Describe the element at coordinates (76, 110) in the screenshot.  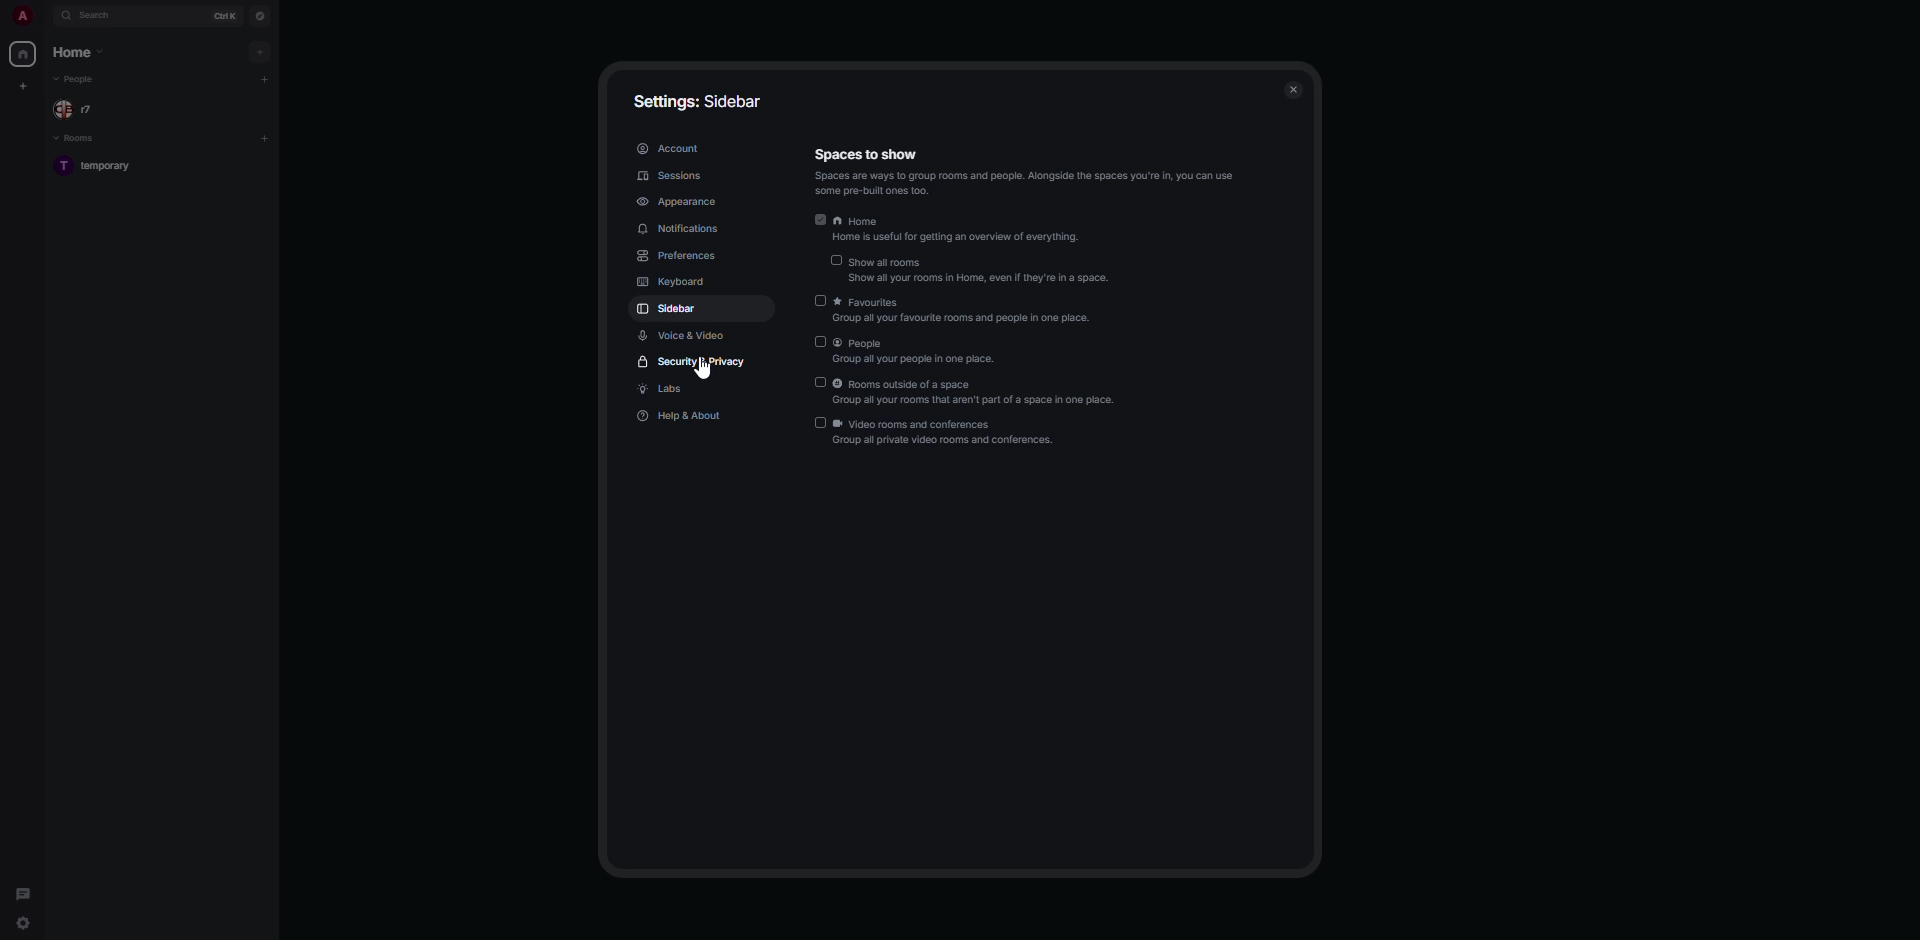
I see `people` at that location.